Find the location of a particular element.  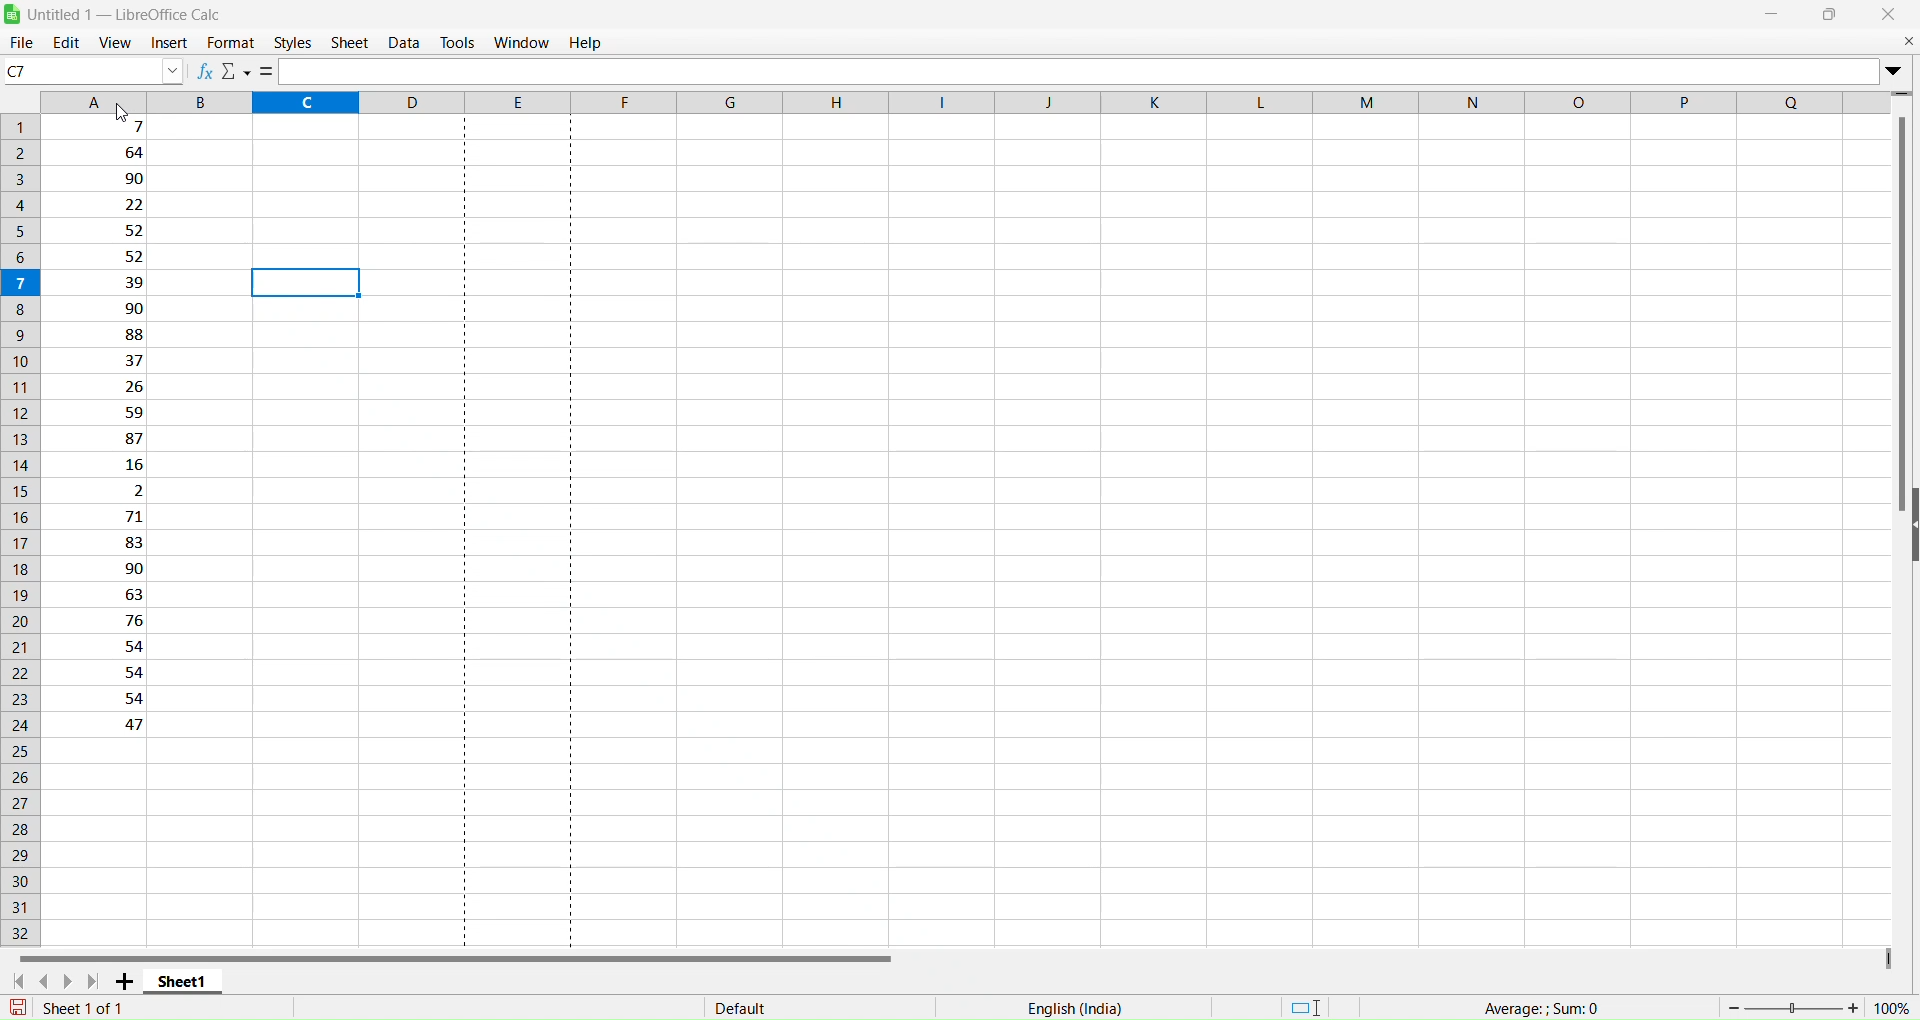

Horizontal Scroll Bar is located at coordinates (458, 953).